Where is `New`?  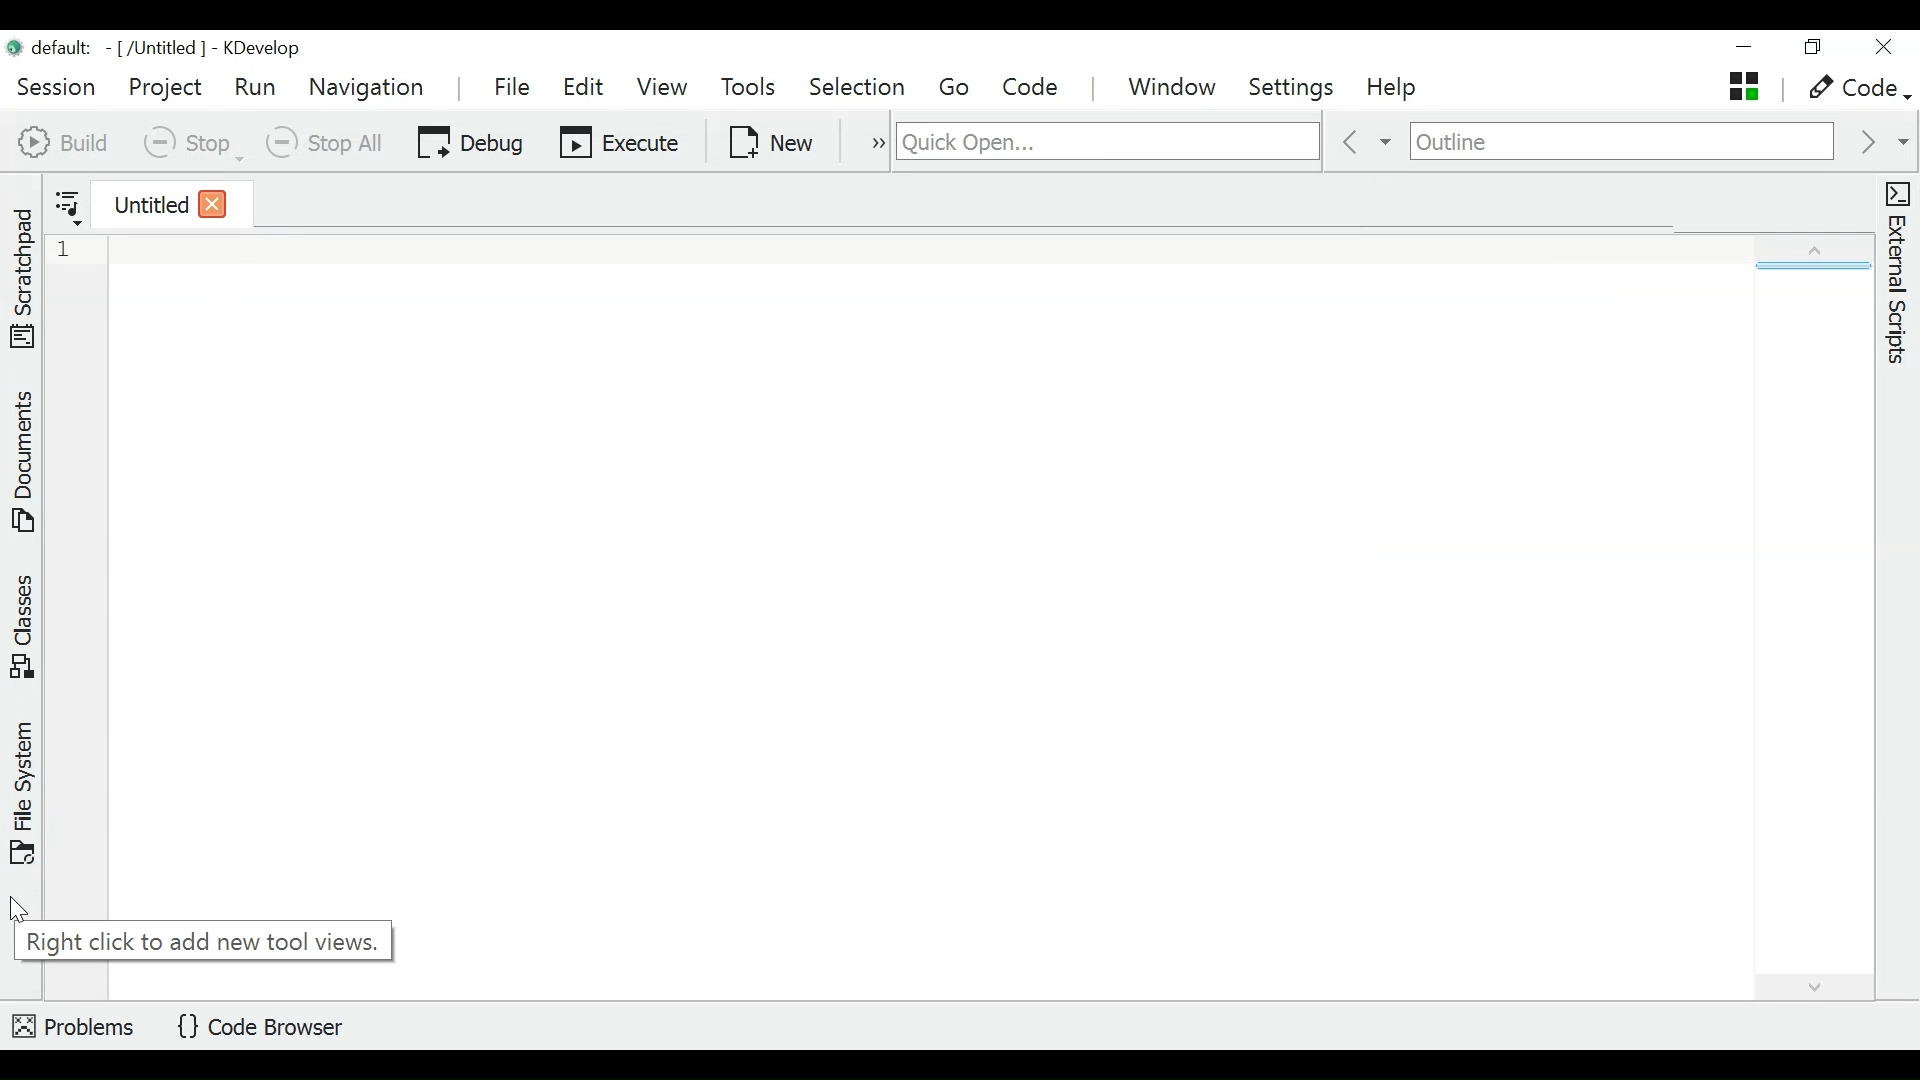 New is located at coordinates (771, 143).